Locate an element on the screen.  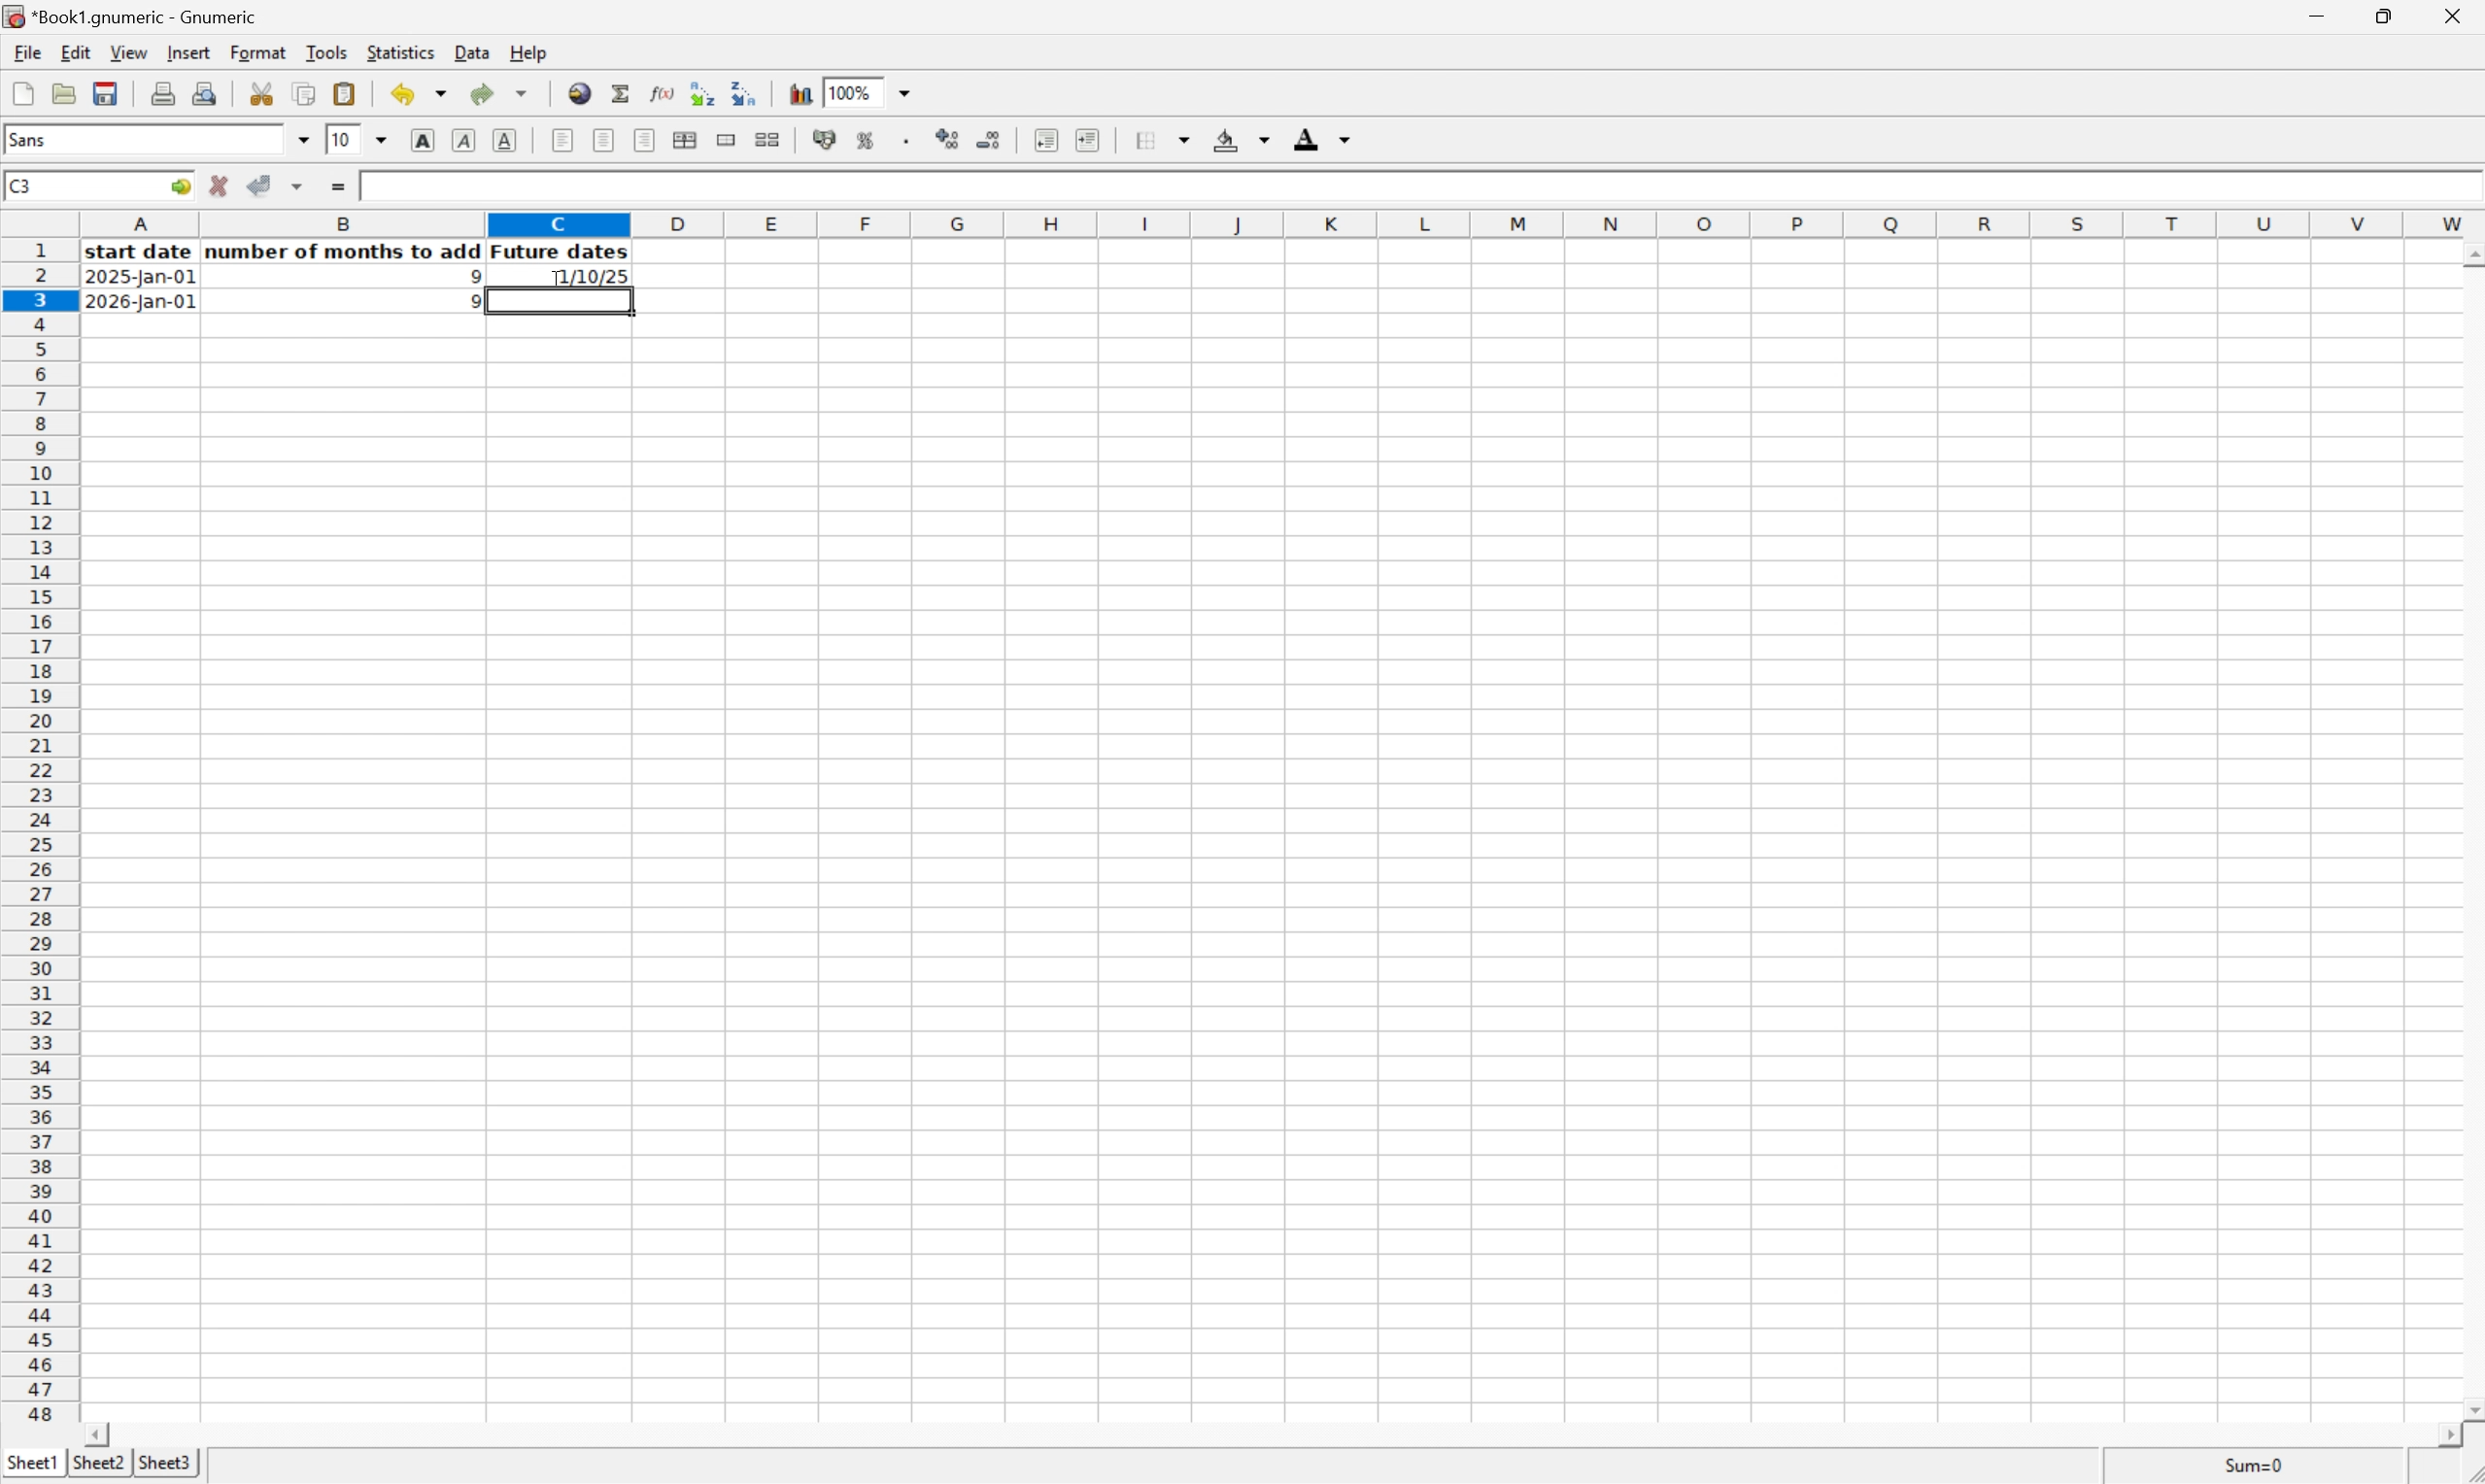
2026-jan-01 is located at coordinates (140, 303).